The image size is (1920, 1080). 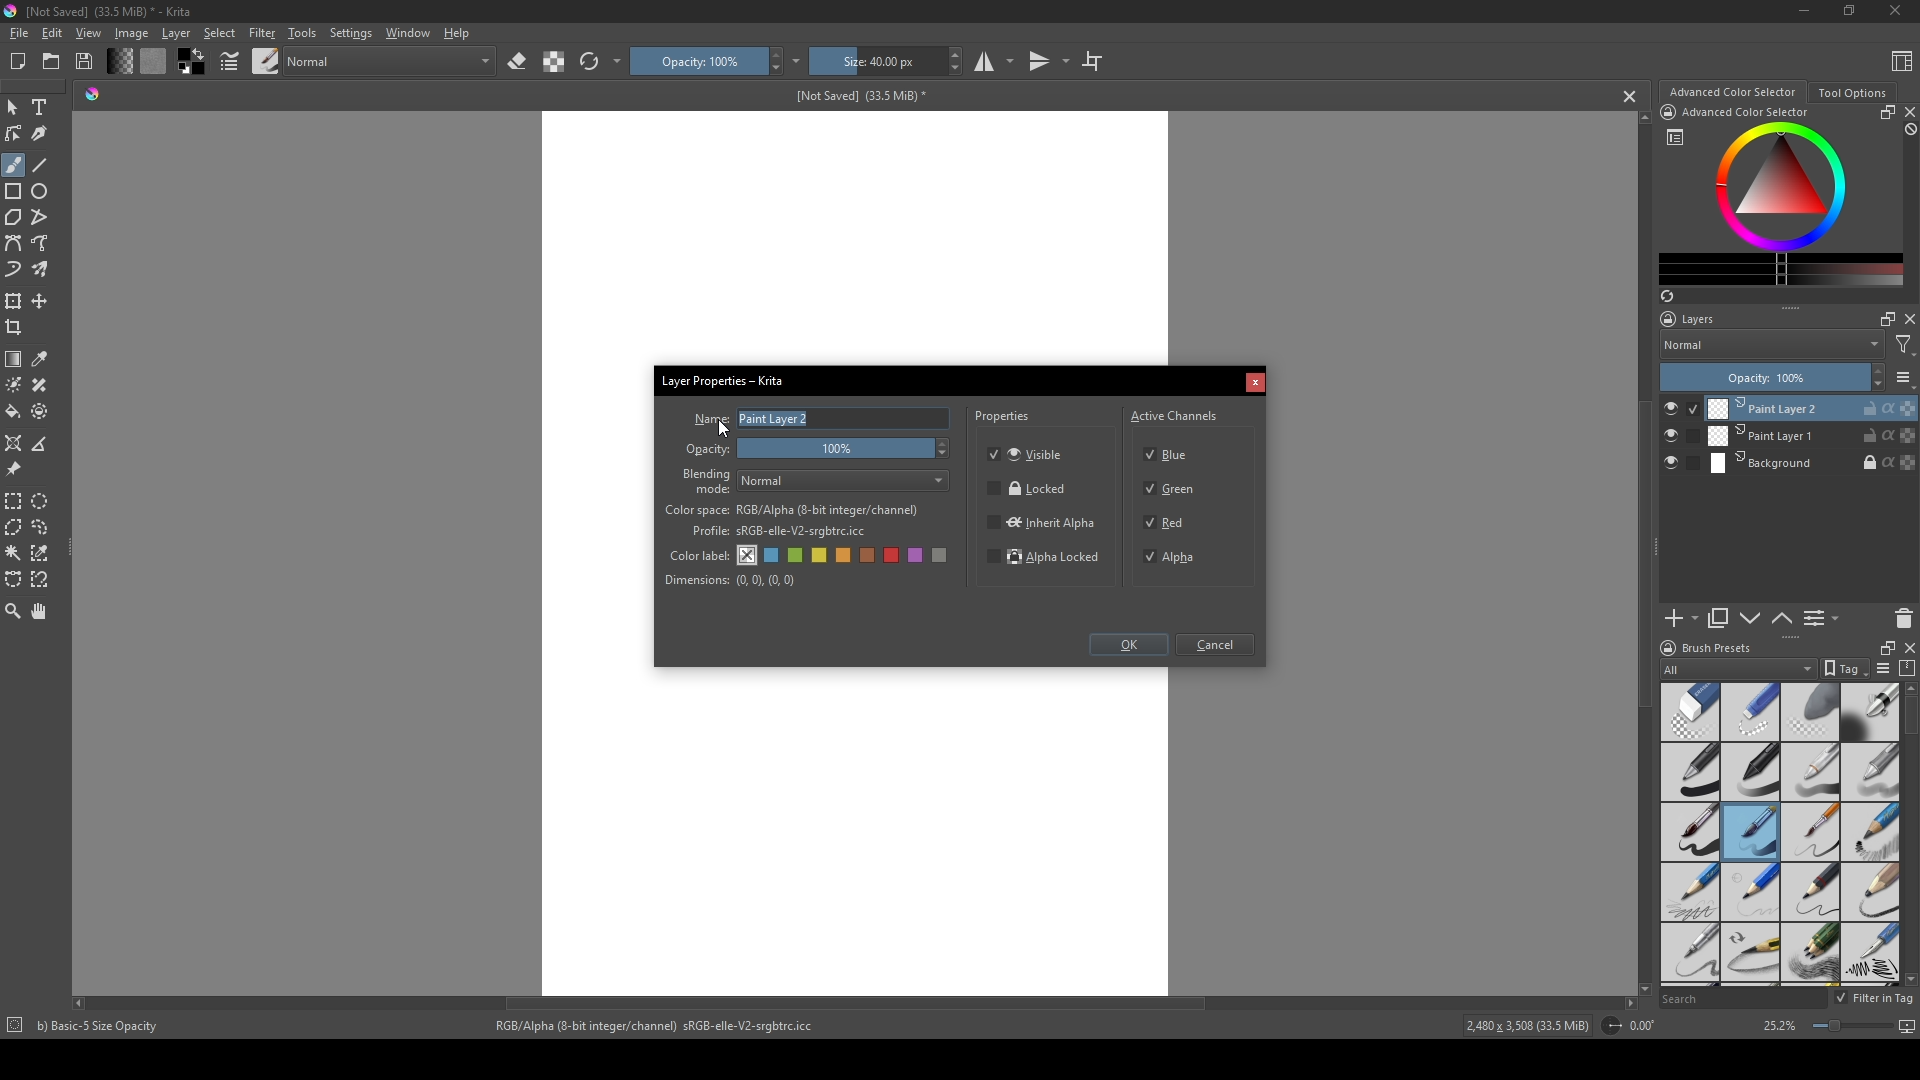 What do you see at coordinates (994, 61) in the screenshot?
I see `studio mode` at bounding box center [994, 61].